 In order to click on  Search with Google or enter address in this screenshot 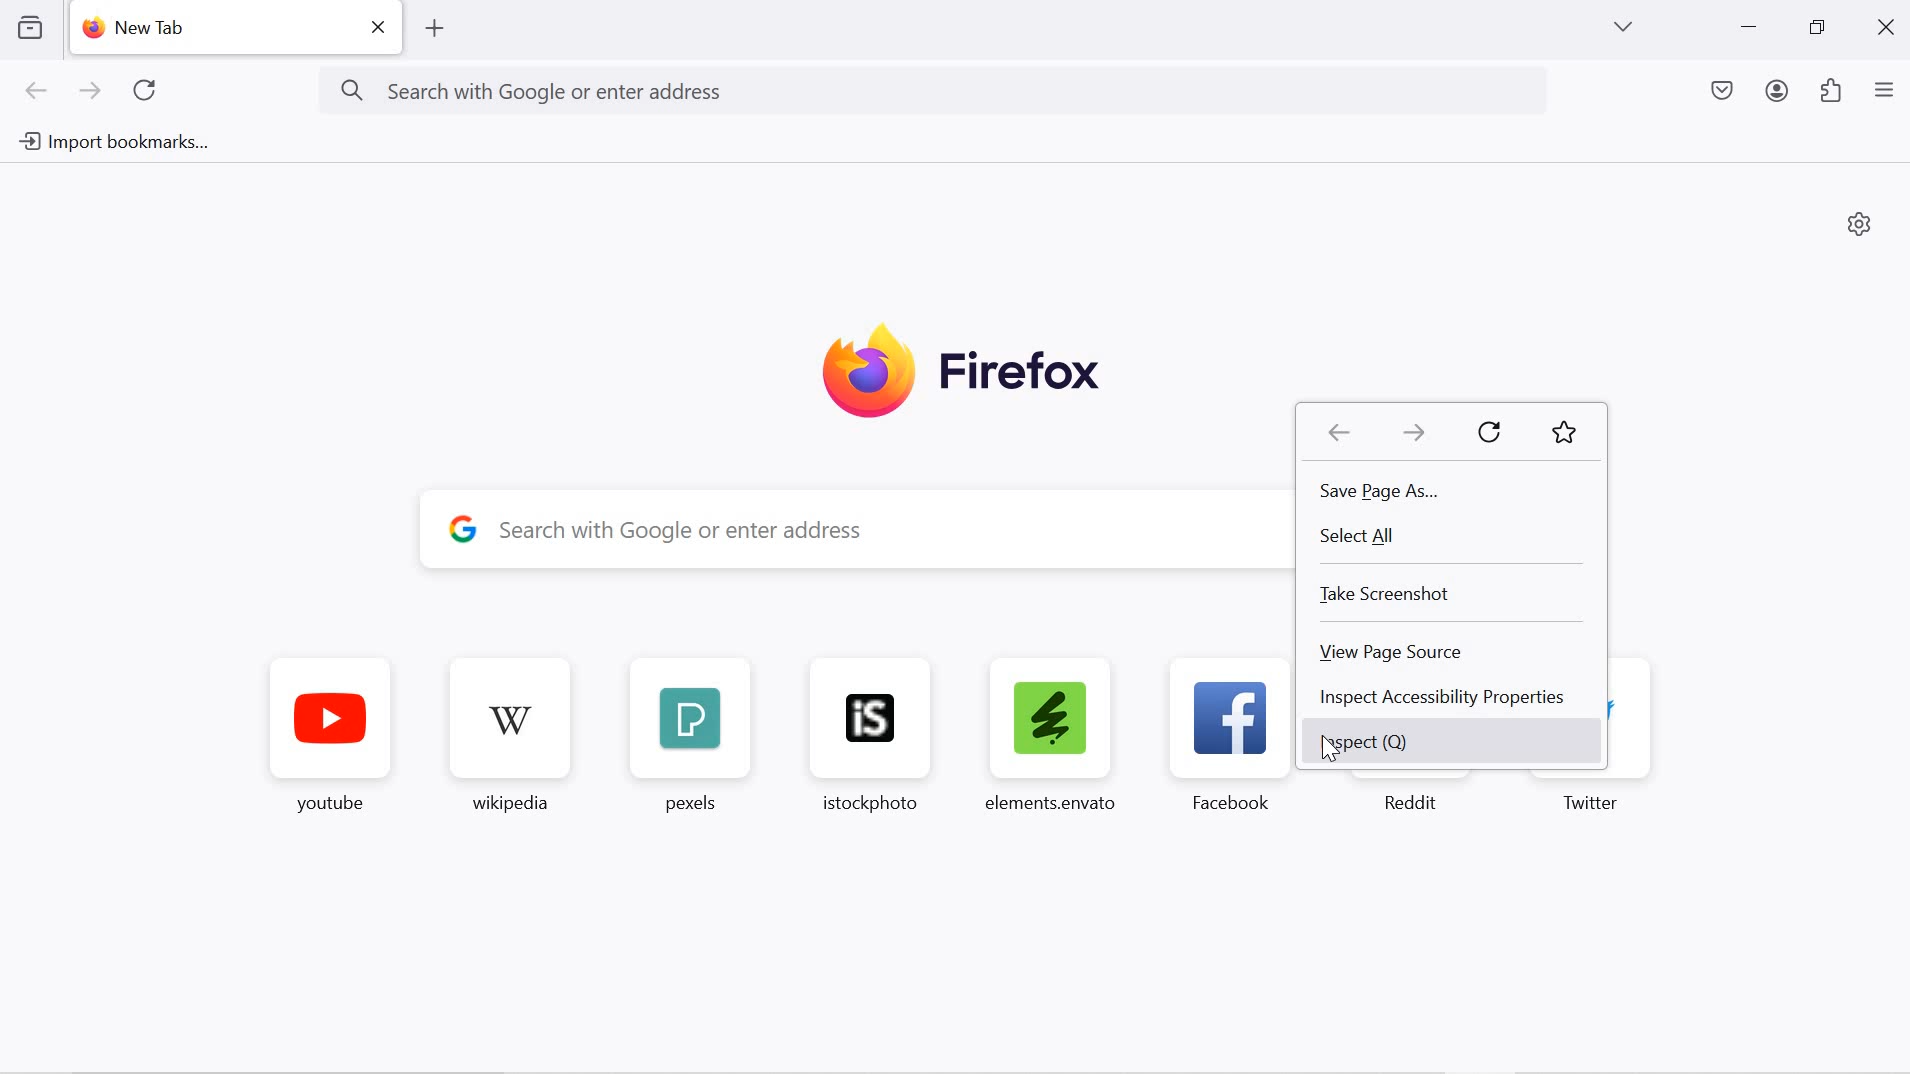, I will do `click(917, 92)`.